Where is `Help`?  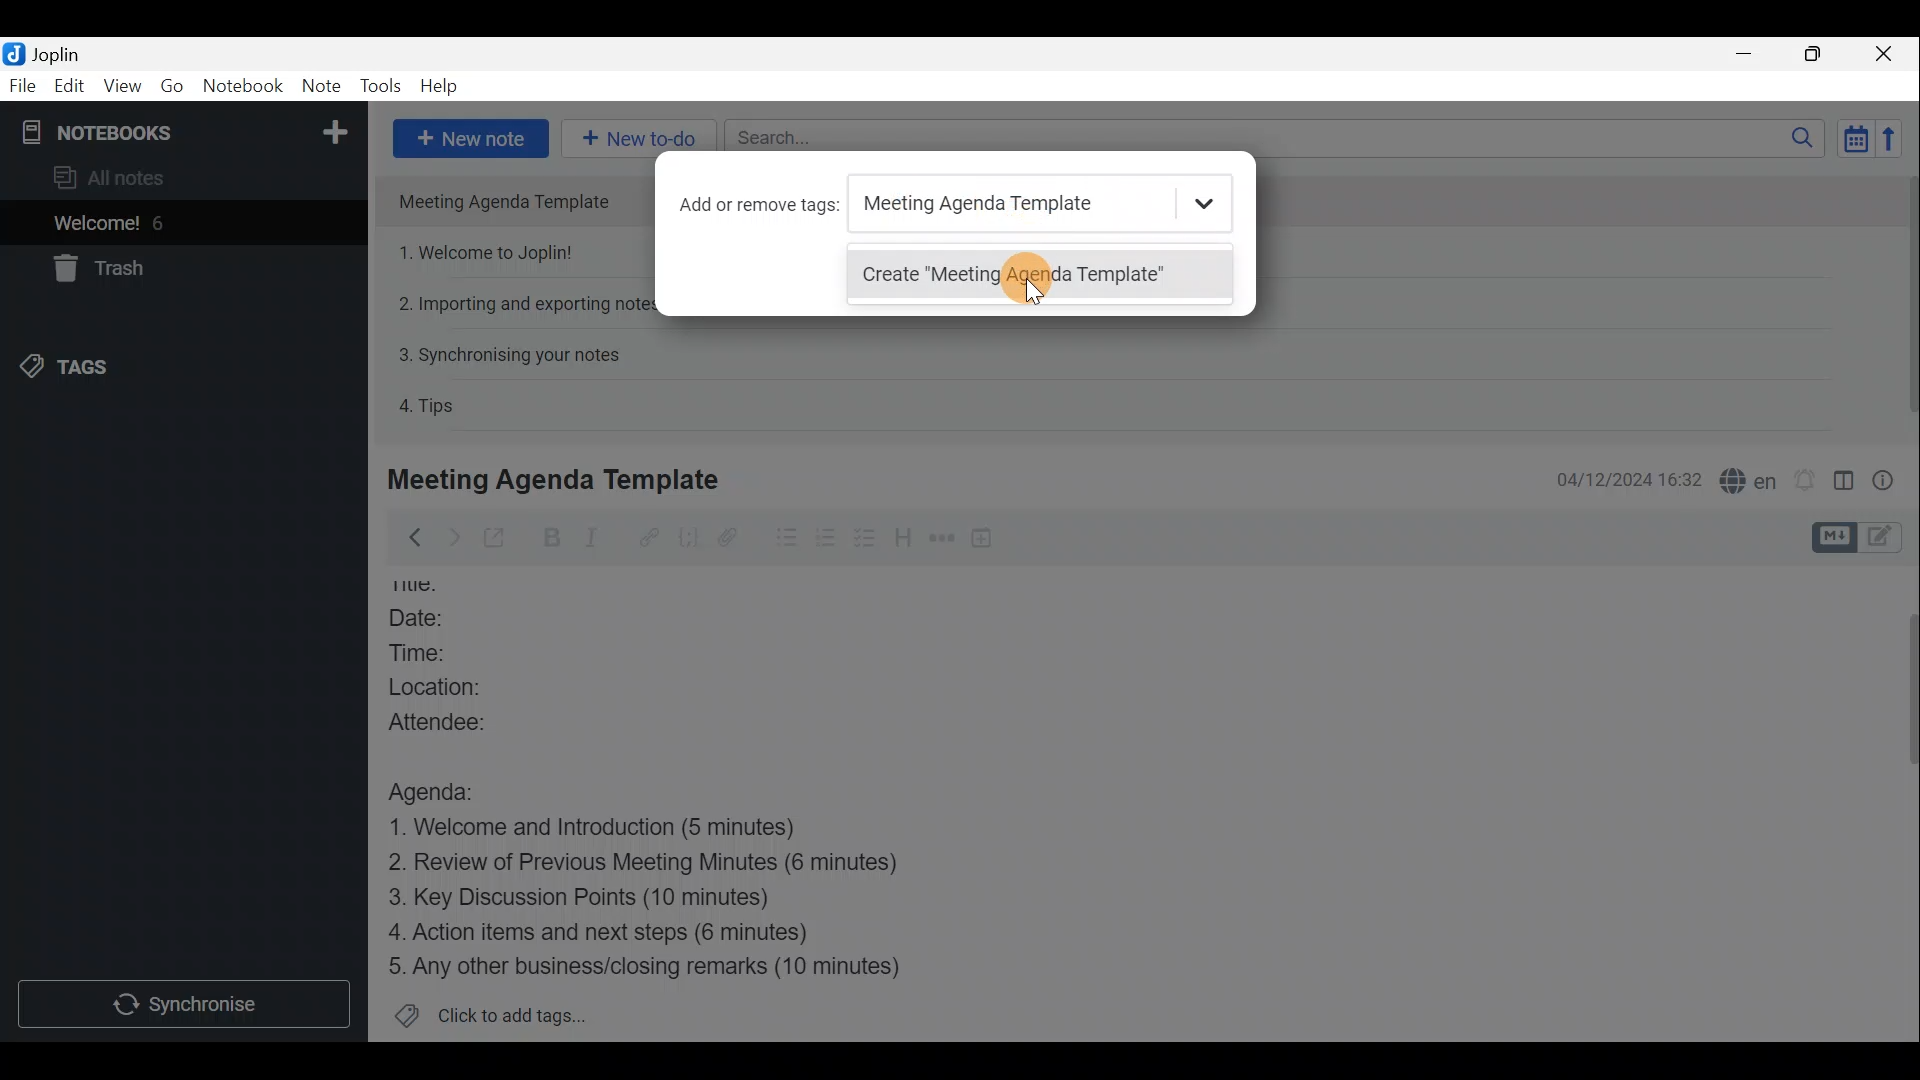
Help is located at coordinates (443, 86).